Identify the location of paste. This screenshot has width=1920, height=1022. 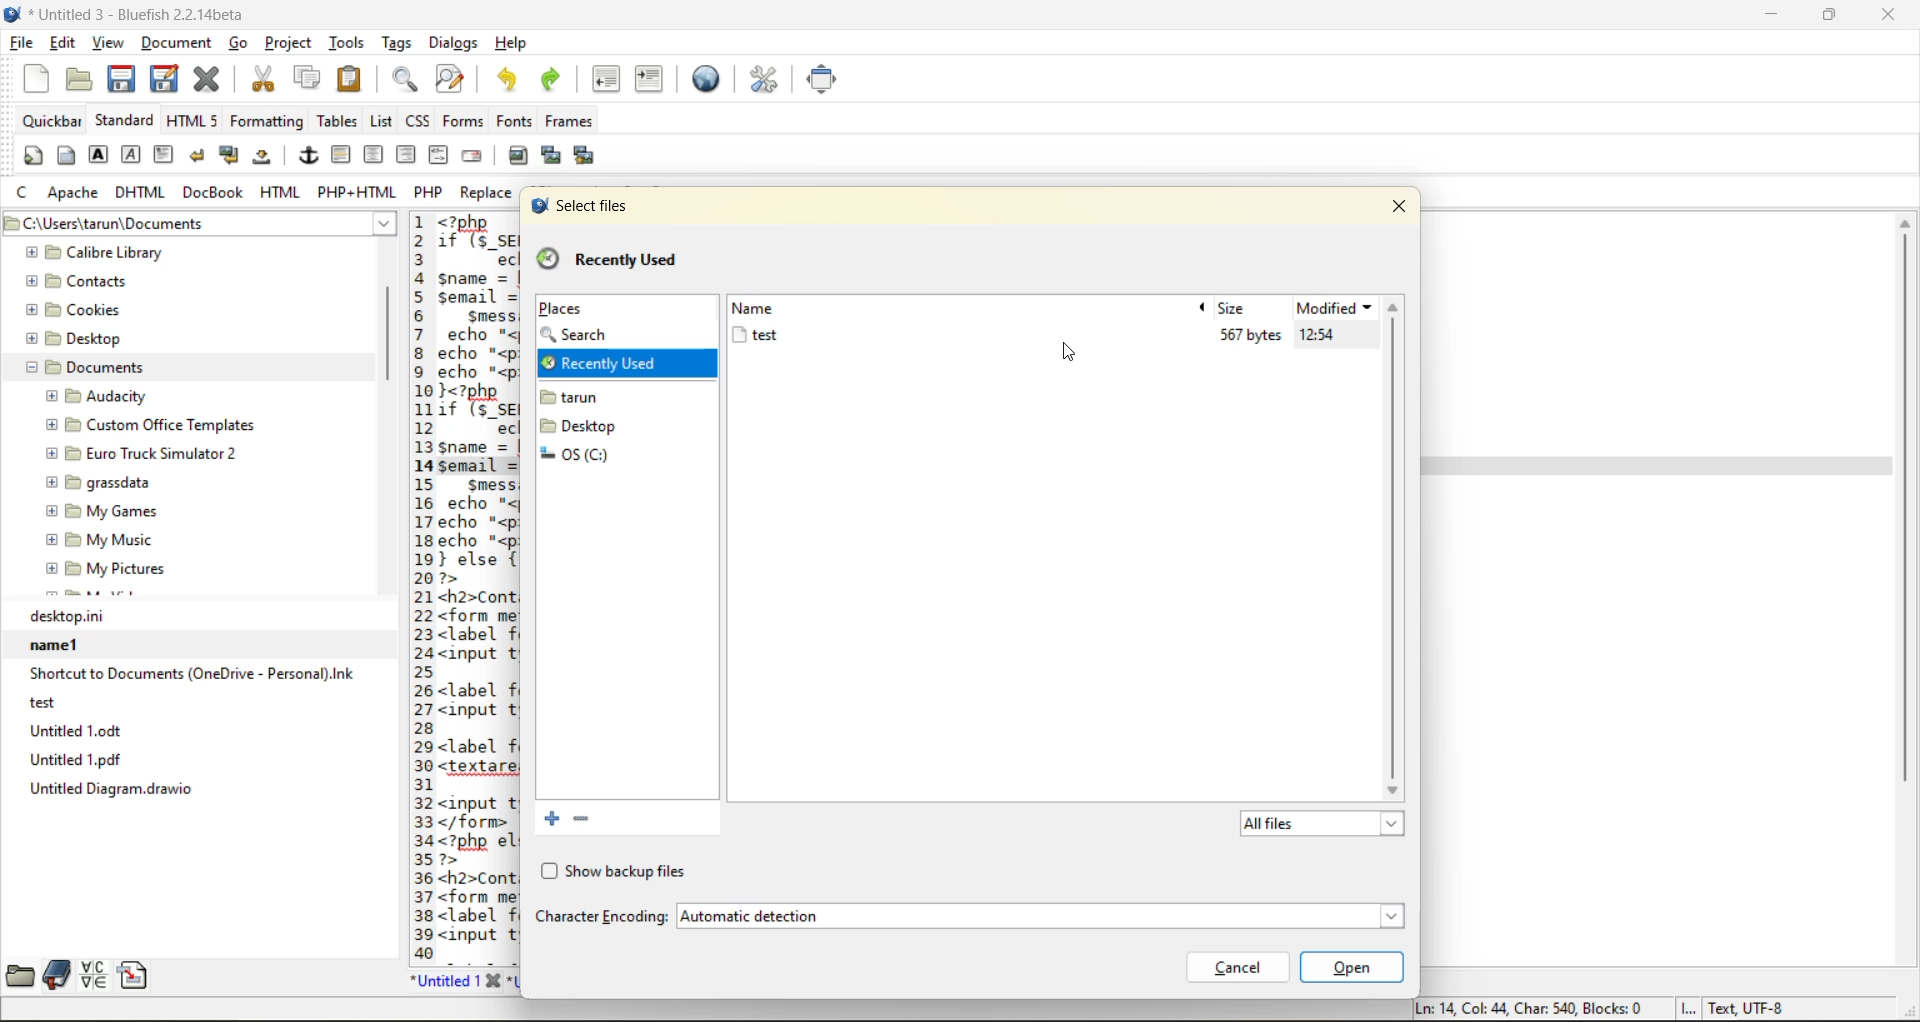
(348, 78).